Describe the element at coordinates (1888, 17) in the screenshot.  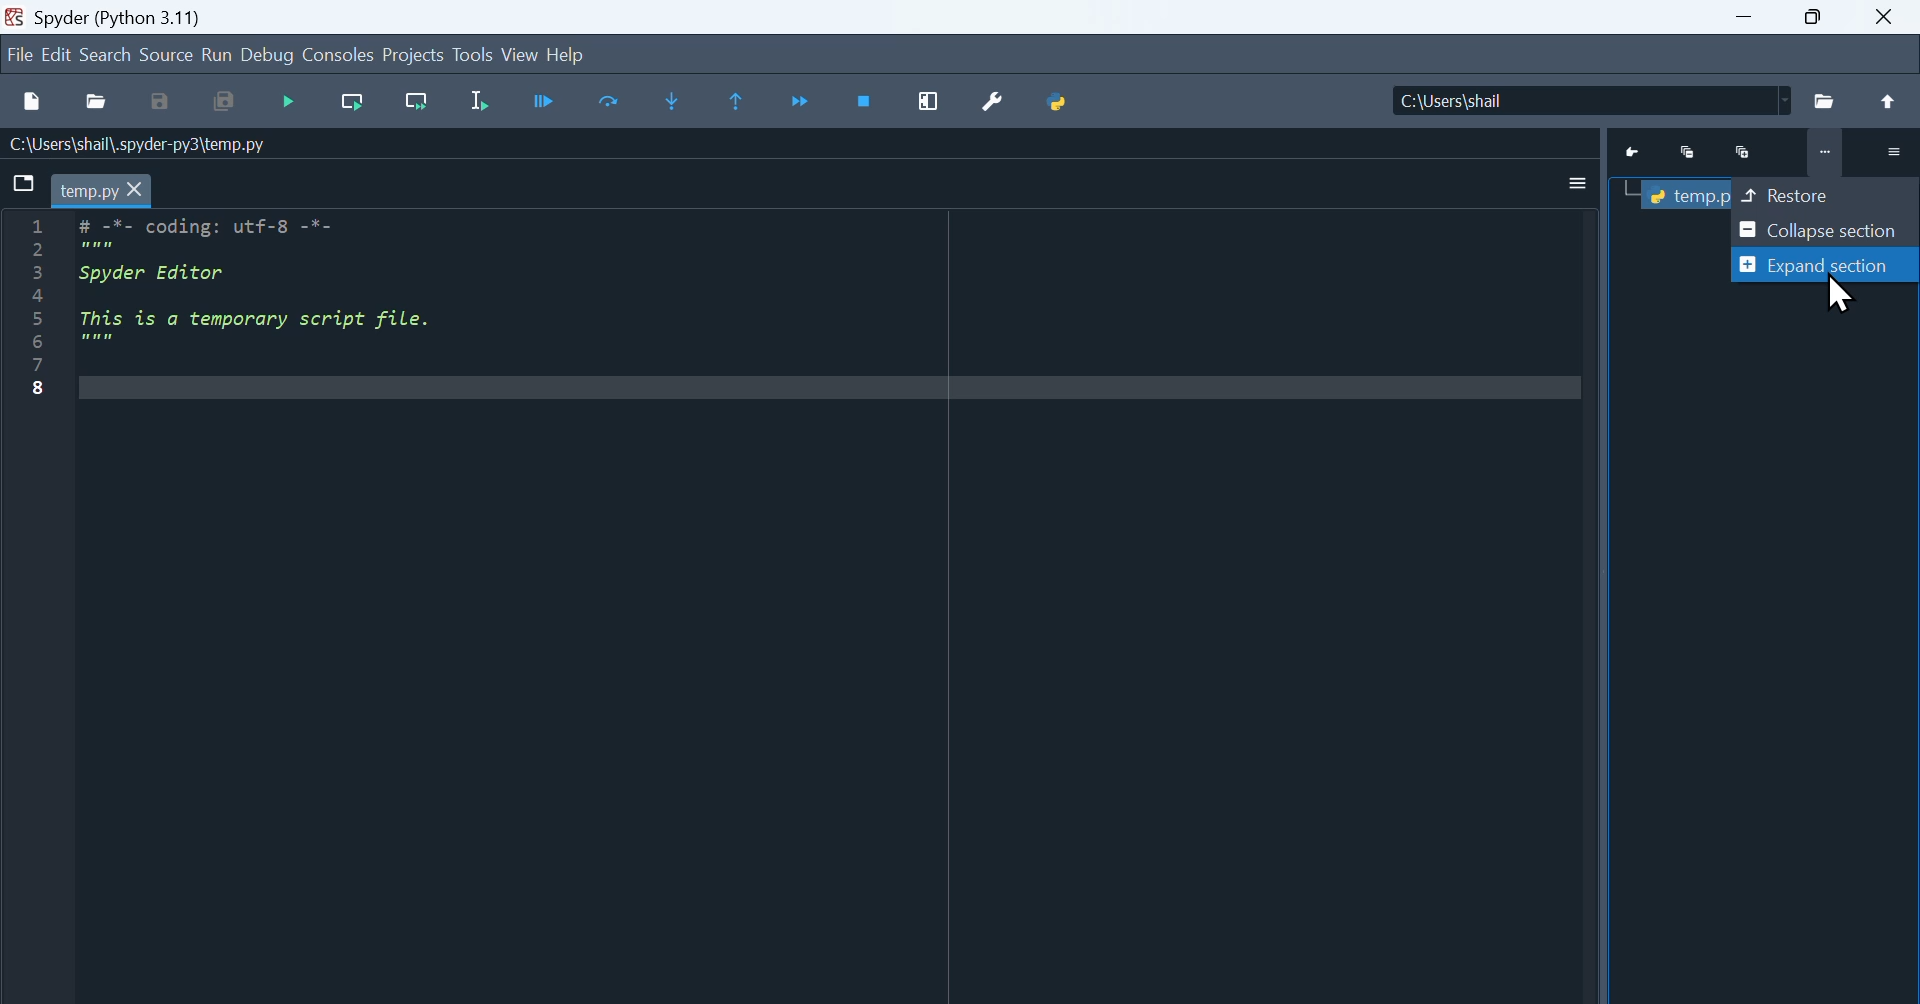
I see `close` at that location.